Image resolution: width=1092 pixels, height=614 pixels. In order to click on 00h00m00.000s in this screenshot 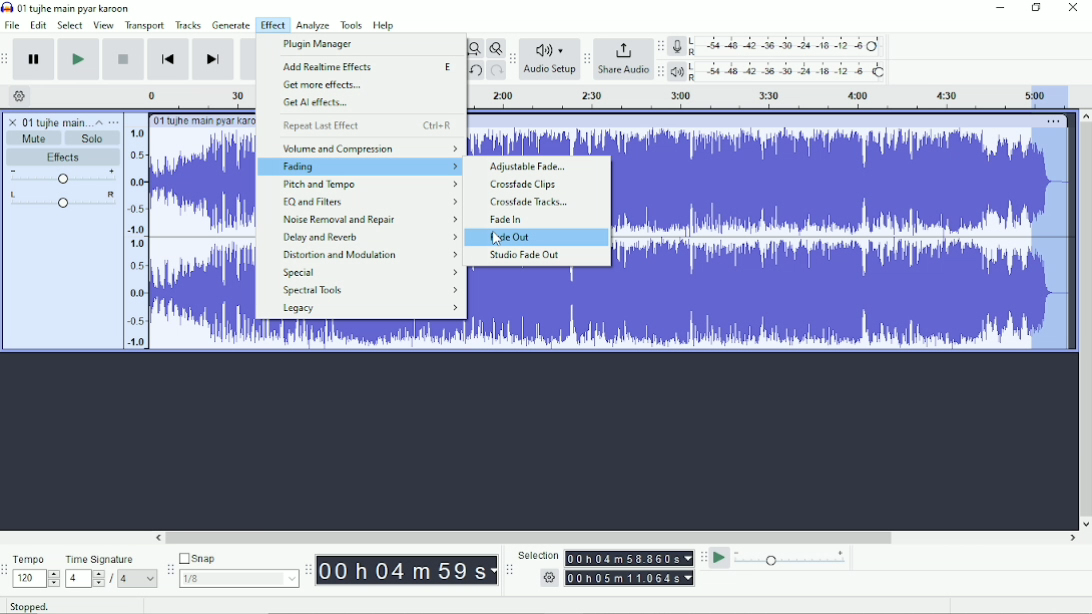, I will do `click(630, 578)`.